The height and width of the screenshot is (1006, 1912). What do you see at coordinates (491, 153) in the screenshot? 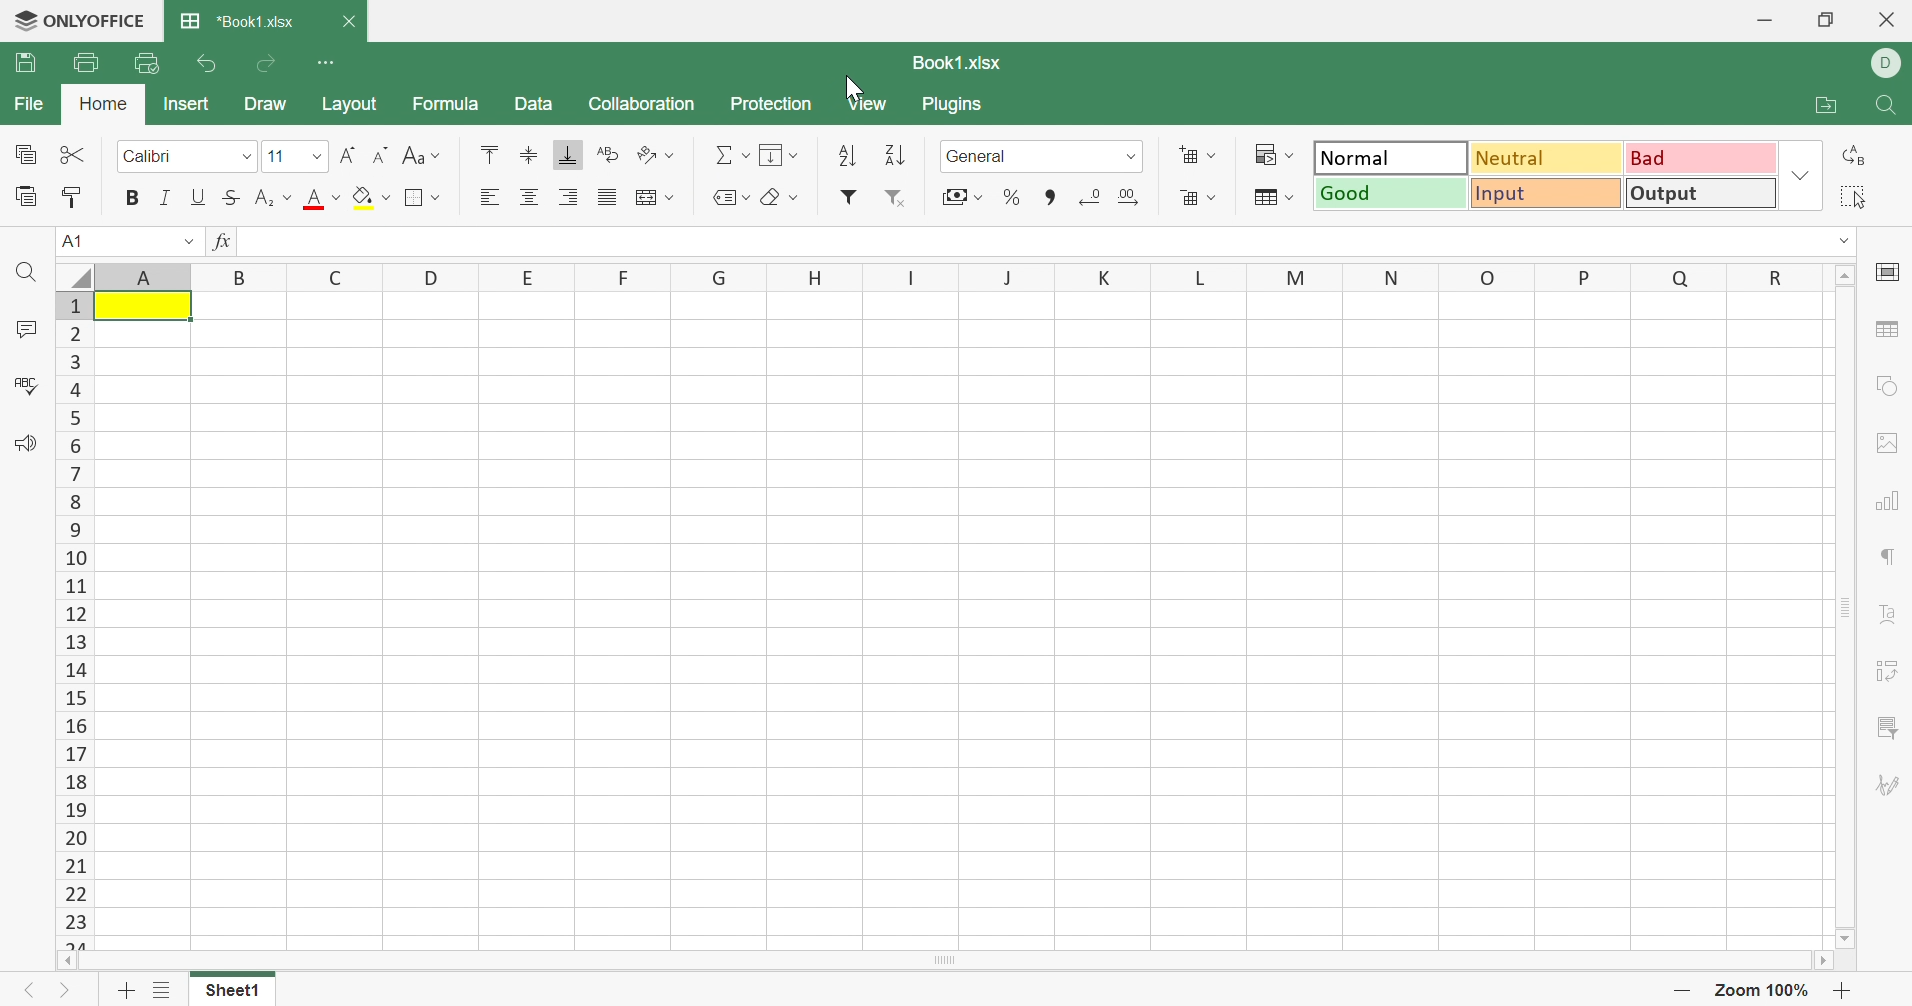
I see `Align Top` at bounding box center [491, 153].